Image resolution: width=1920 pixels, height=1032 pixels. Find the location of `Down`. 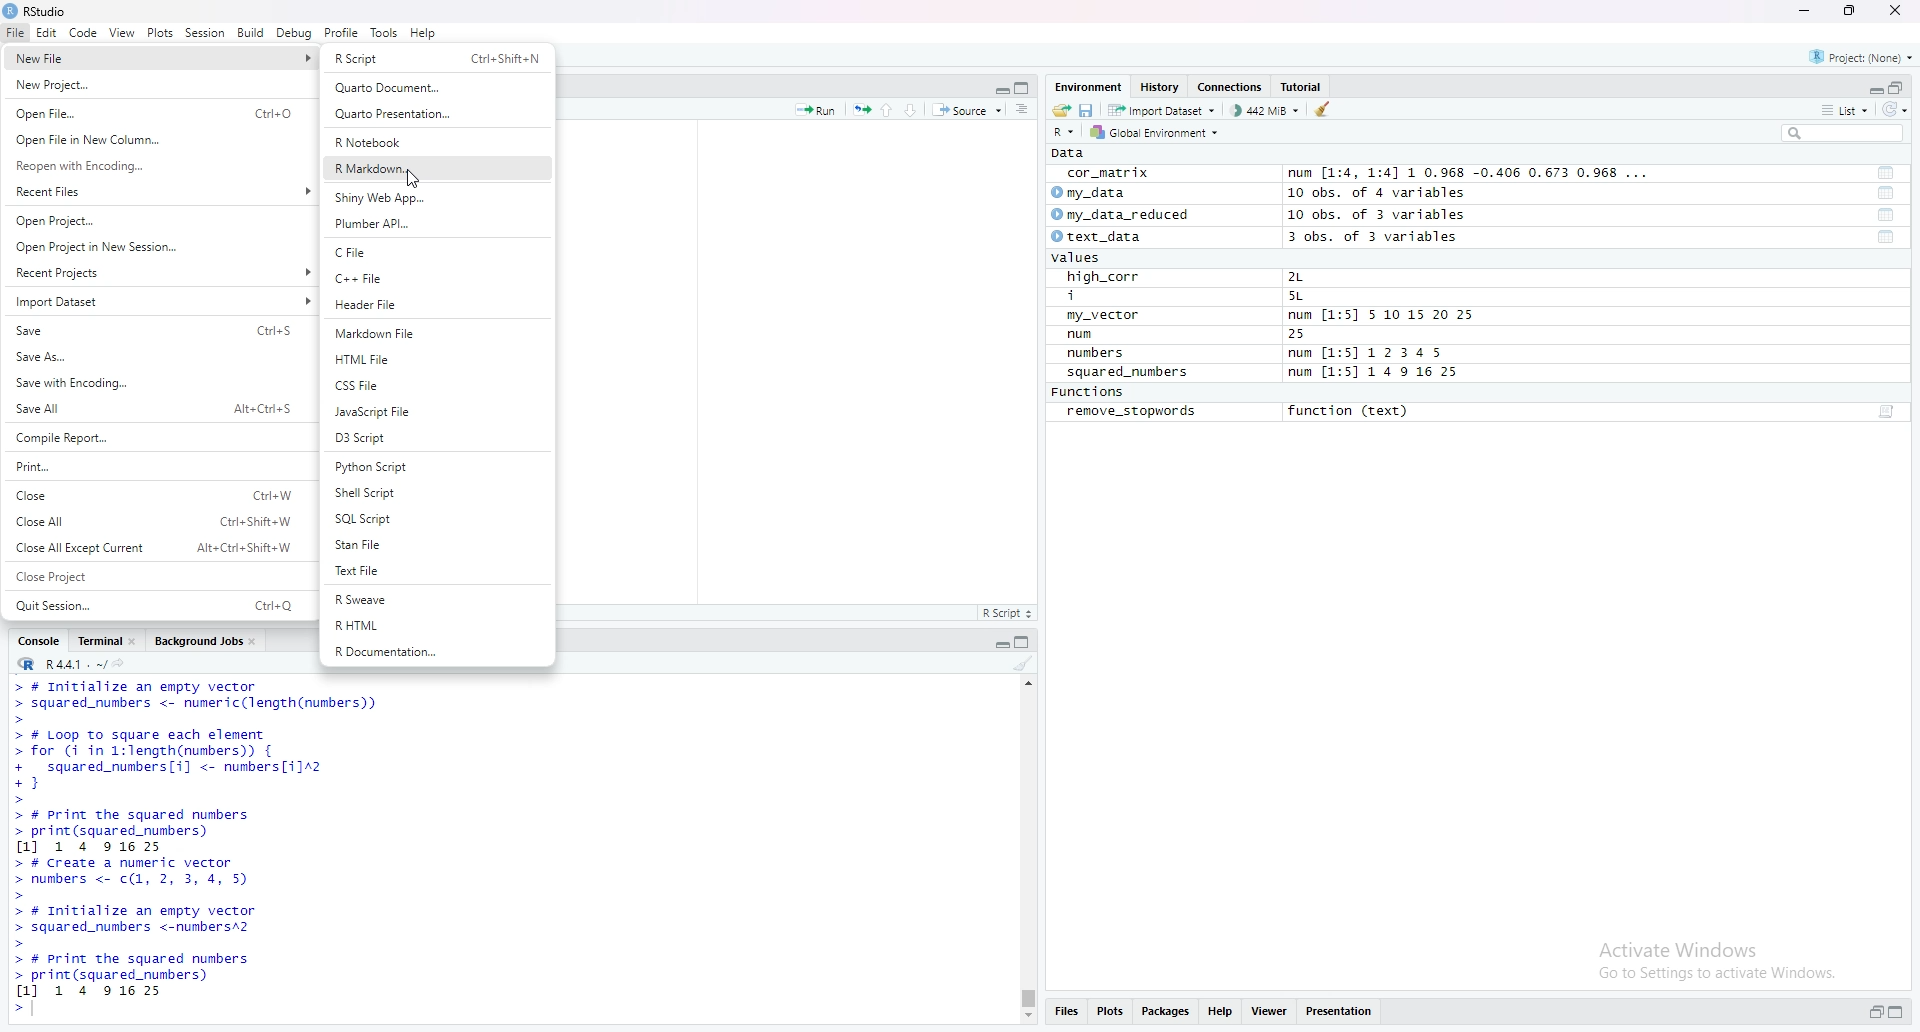

Down is located at coordinates (918, 108).